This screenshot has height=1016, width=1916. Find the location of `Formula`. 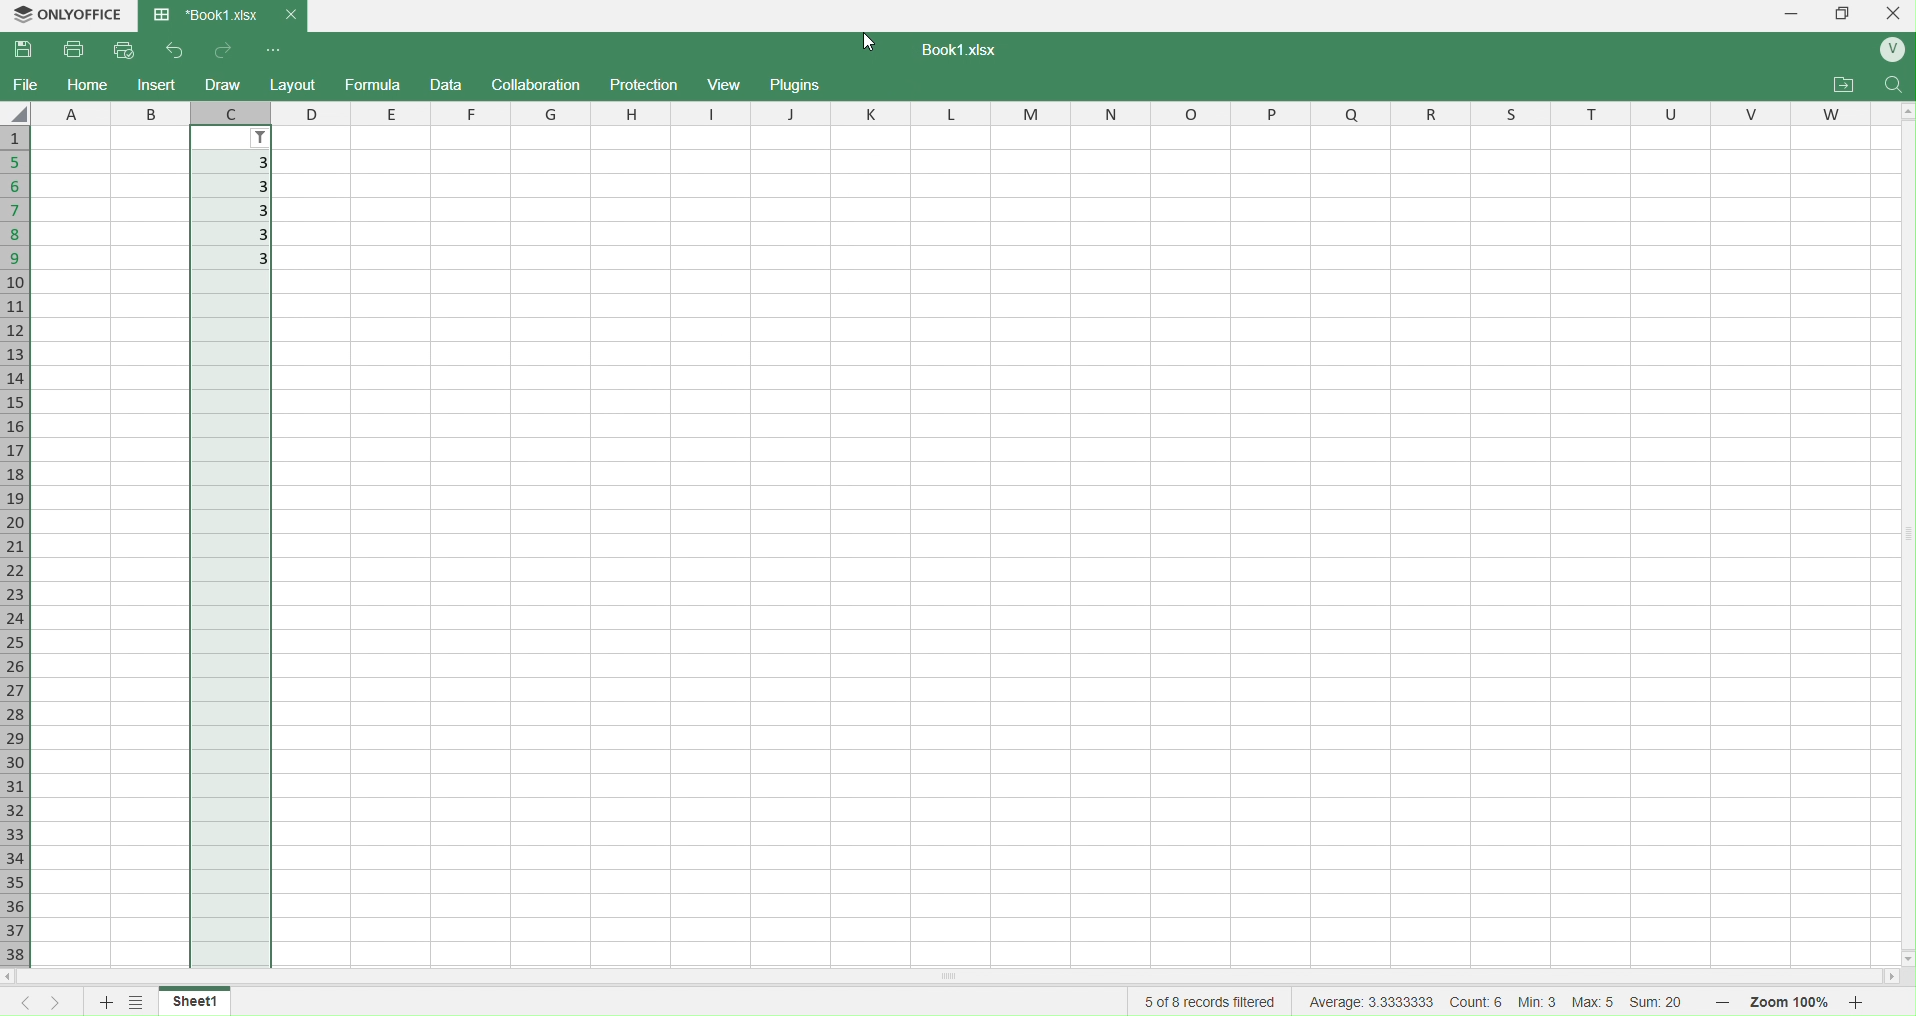

Formula is located at coordinates (373, 83).